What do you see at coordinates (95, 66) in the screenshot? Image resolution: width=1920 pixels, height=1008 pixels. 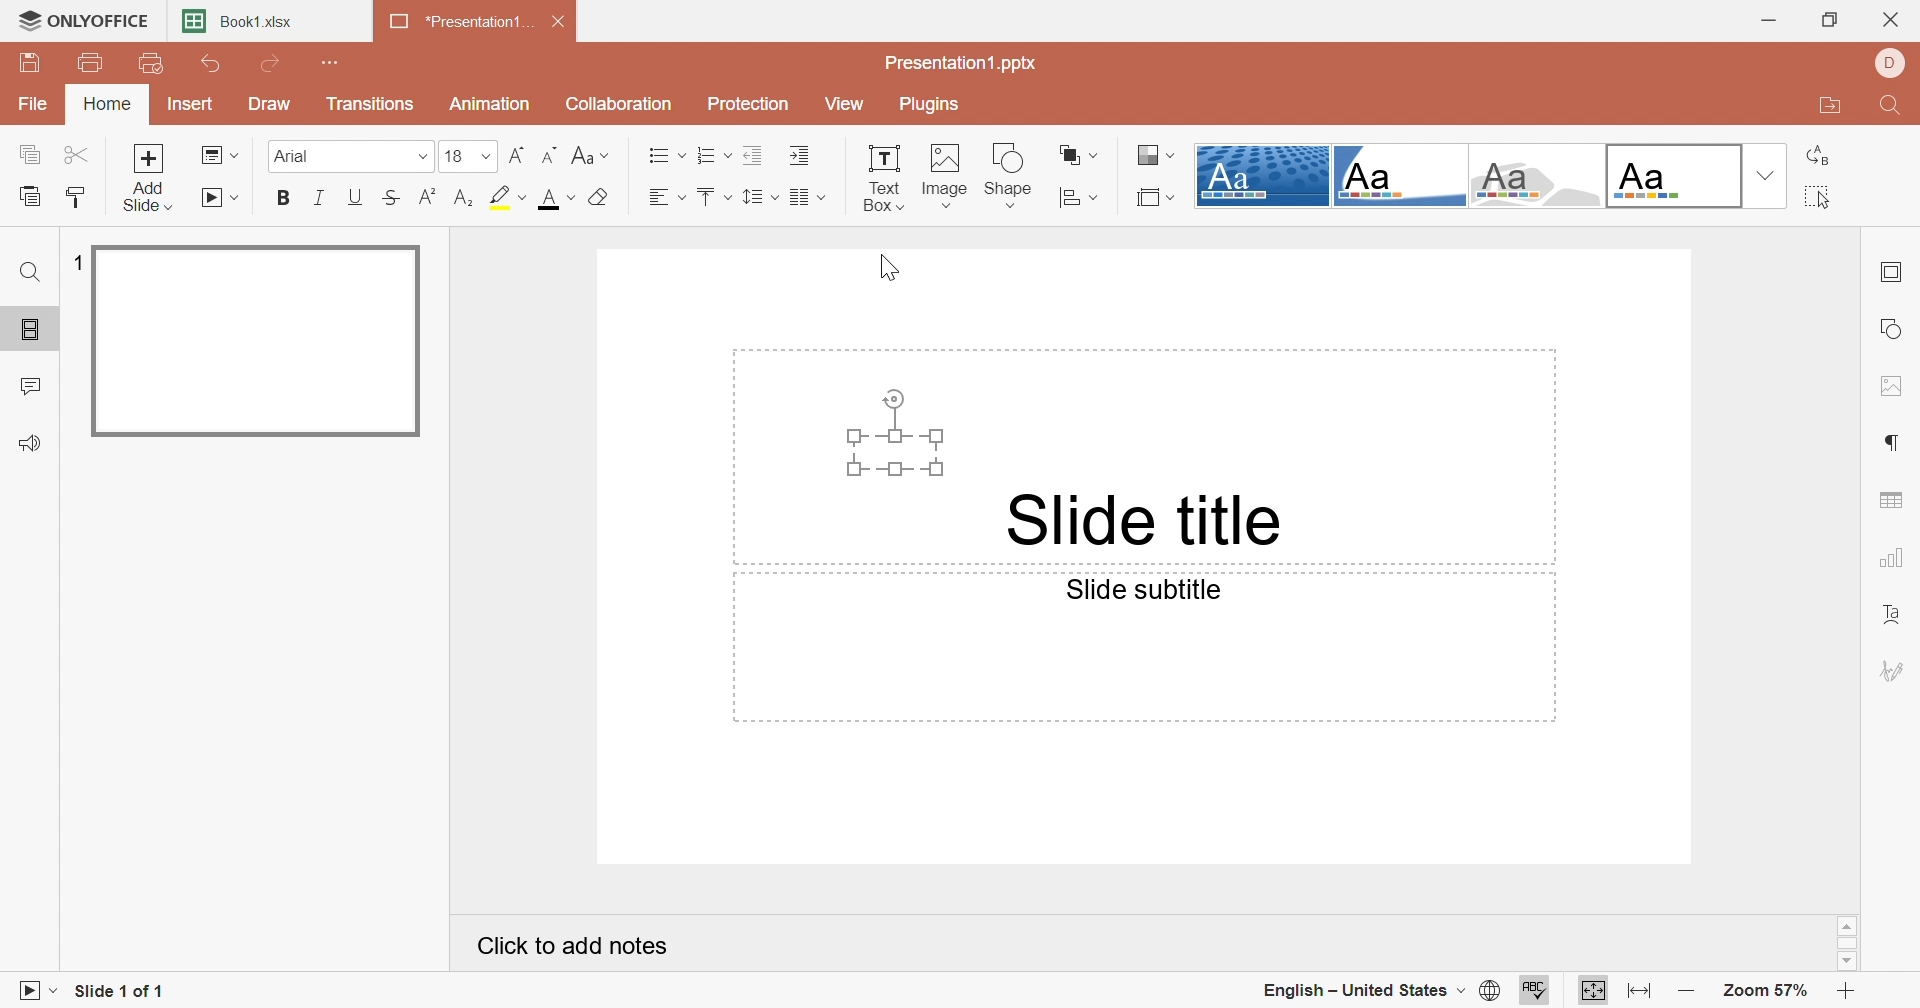 I see `Print file` at bounding box center [95, 66].